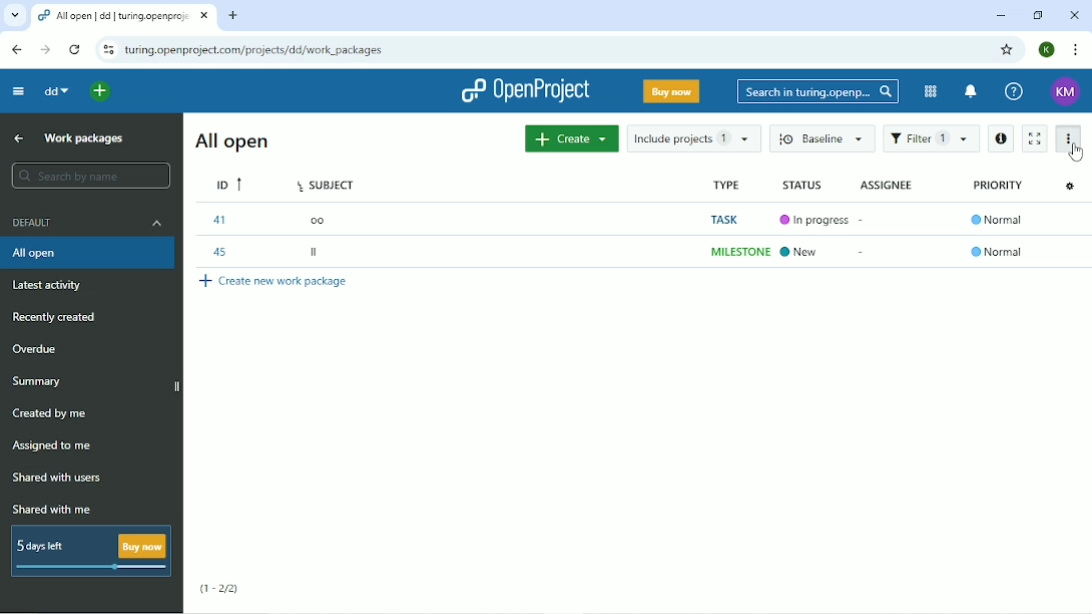 The height and width of the screenshot is (614, 1092). I want to click on Latest activity, so click(51, 286).